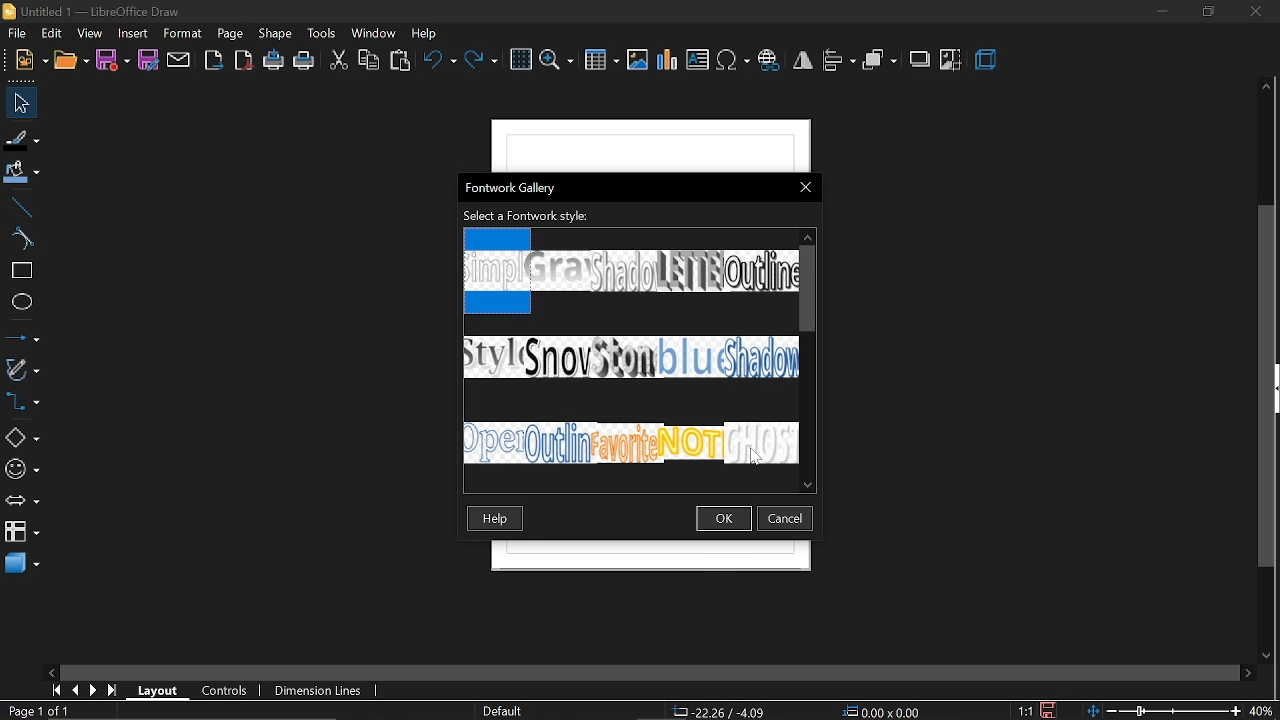 The height and width of the screenshot is (720, 1280). Describe the element at coordinates (512, 188) in the screenshot. I see `current window` at that location.